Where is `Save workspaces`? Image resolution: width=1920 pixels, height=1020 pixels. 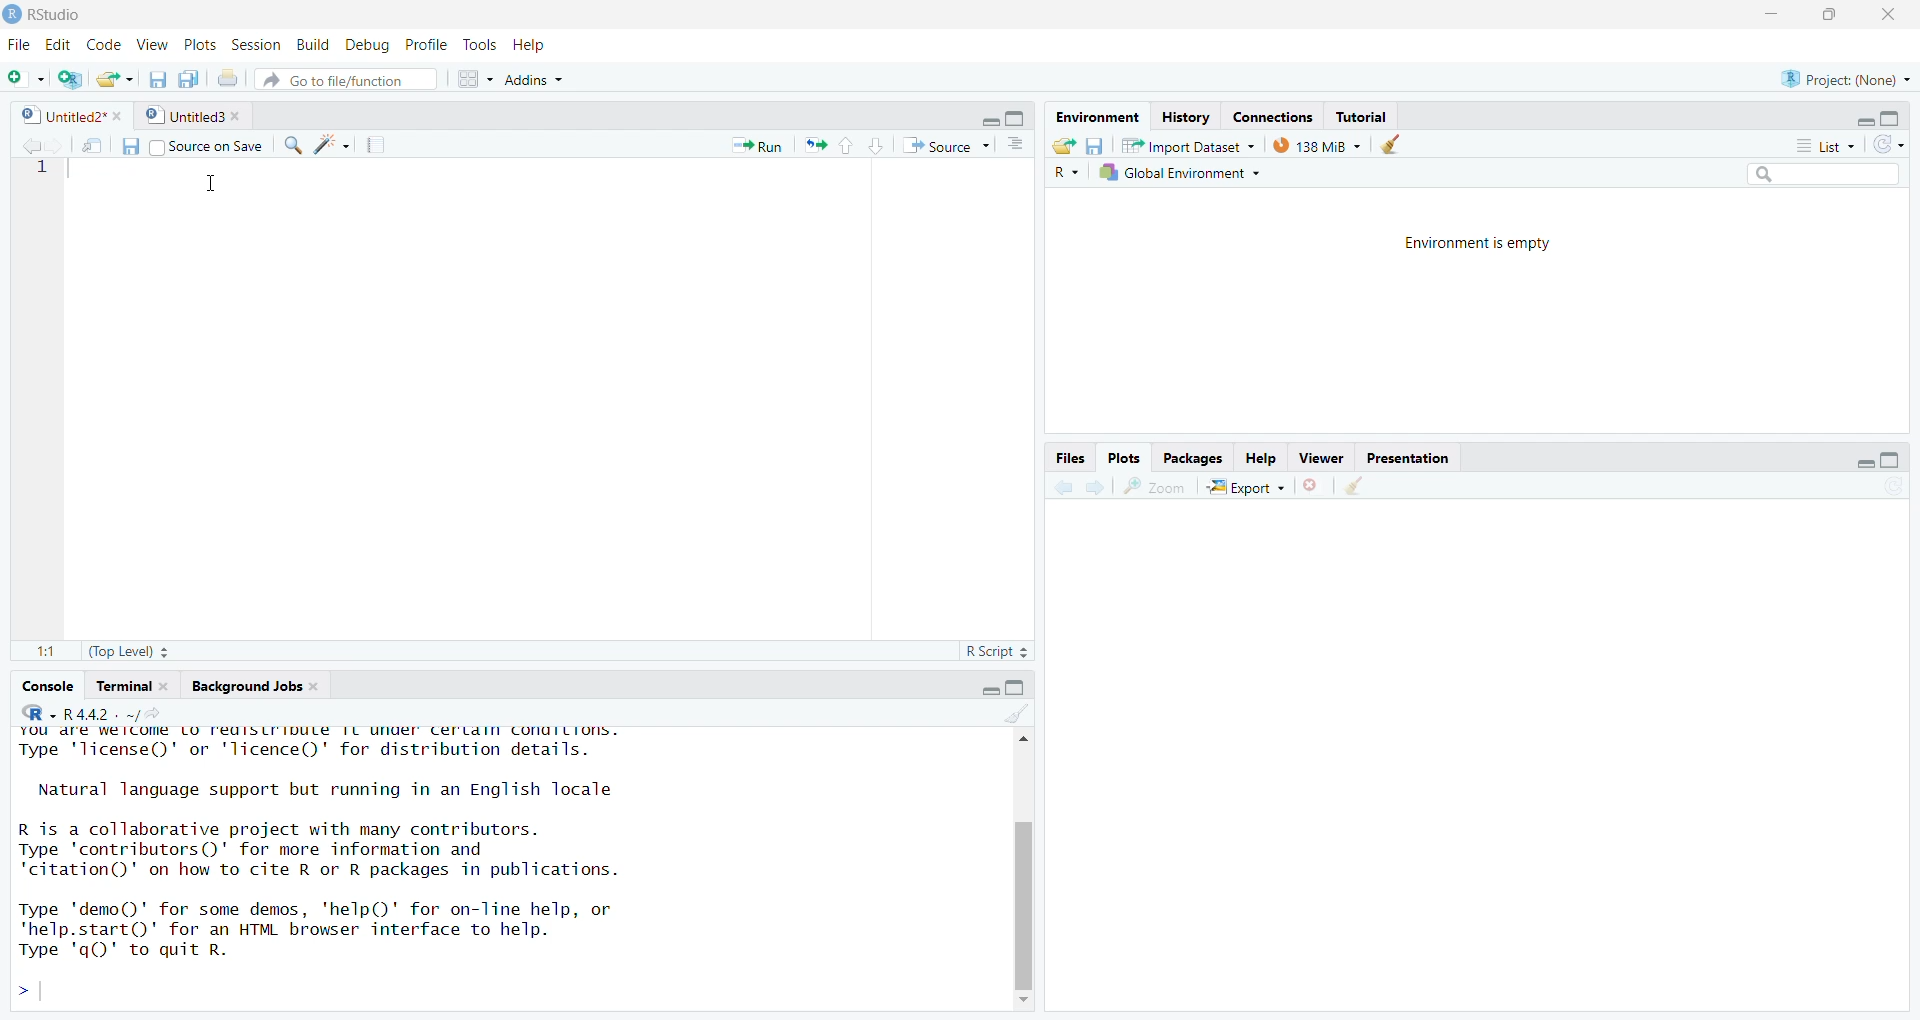 Save workspaces is located at coordinates (1100, 143).